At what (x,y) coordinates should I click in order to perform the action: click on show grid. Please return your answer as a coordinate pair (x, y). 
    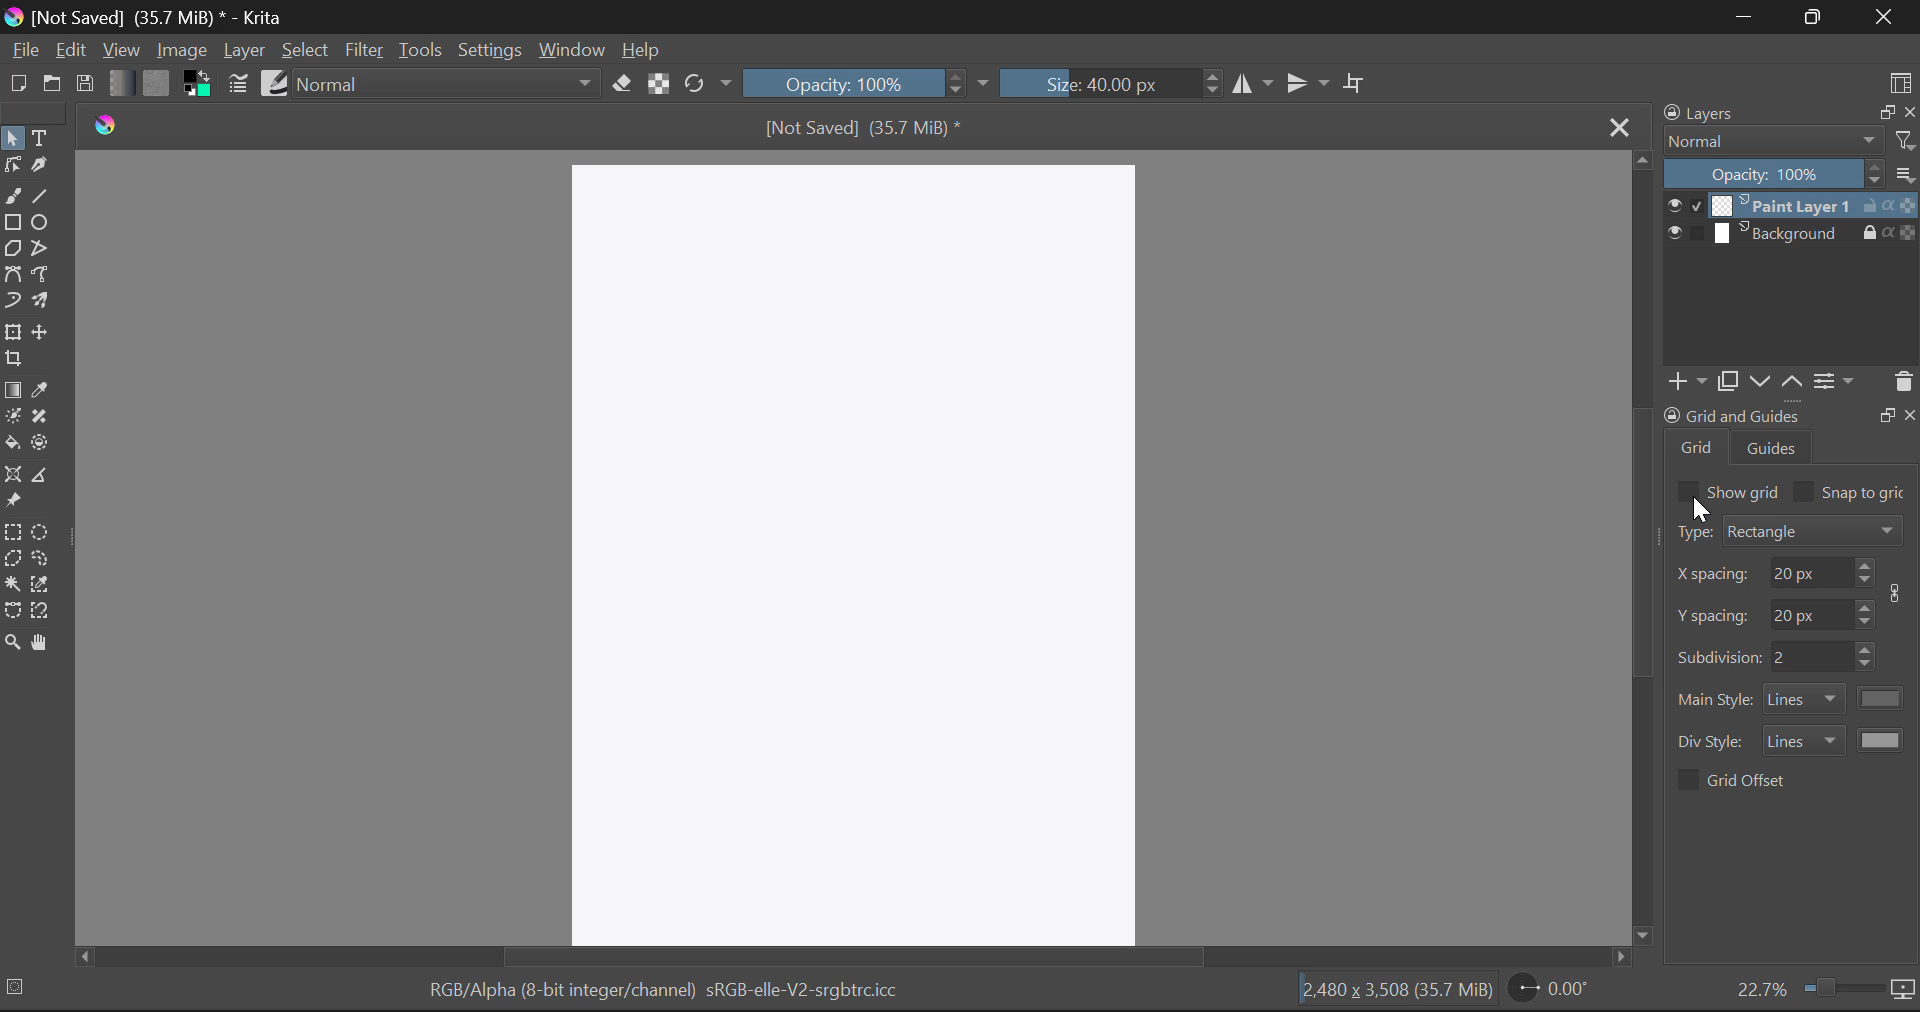
    Looking at the image, I should click on (1745, 491).